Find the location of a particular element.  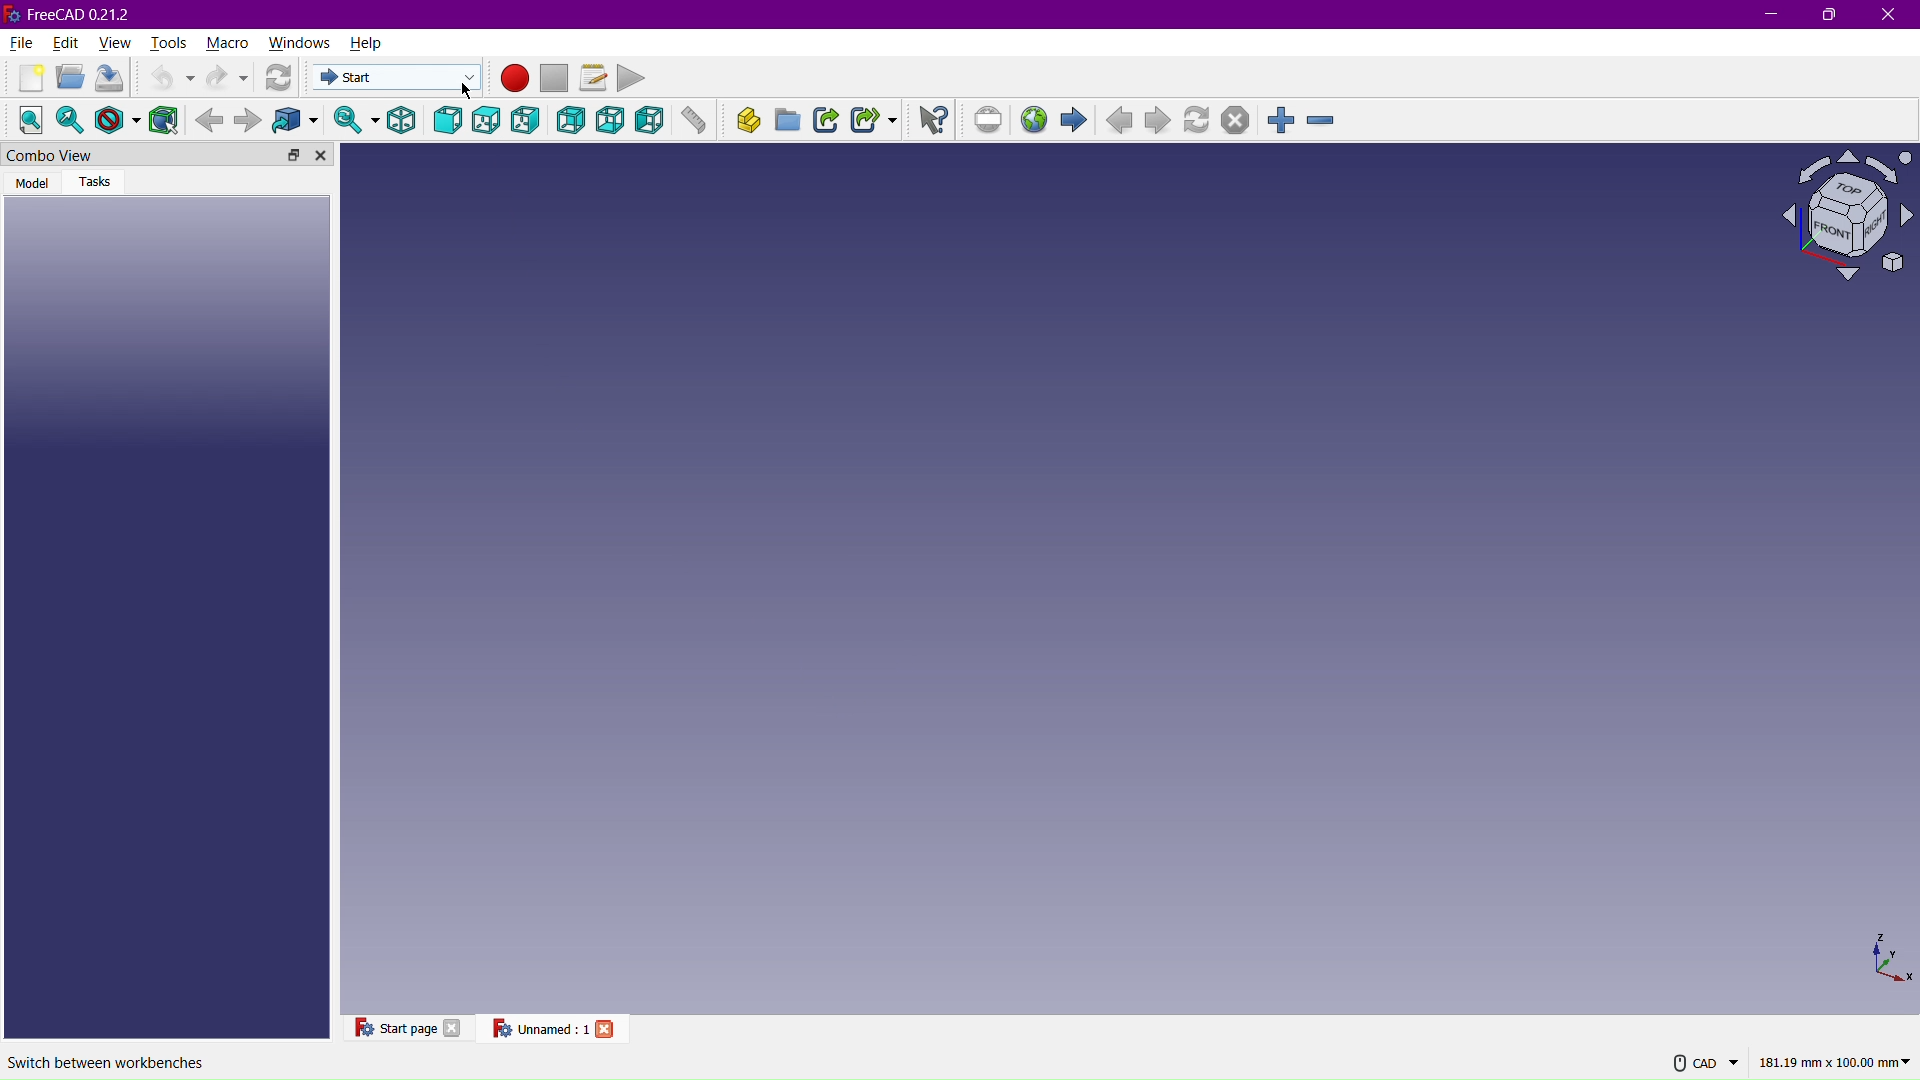

Bounding Box is located at coordinates (164, 118).